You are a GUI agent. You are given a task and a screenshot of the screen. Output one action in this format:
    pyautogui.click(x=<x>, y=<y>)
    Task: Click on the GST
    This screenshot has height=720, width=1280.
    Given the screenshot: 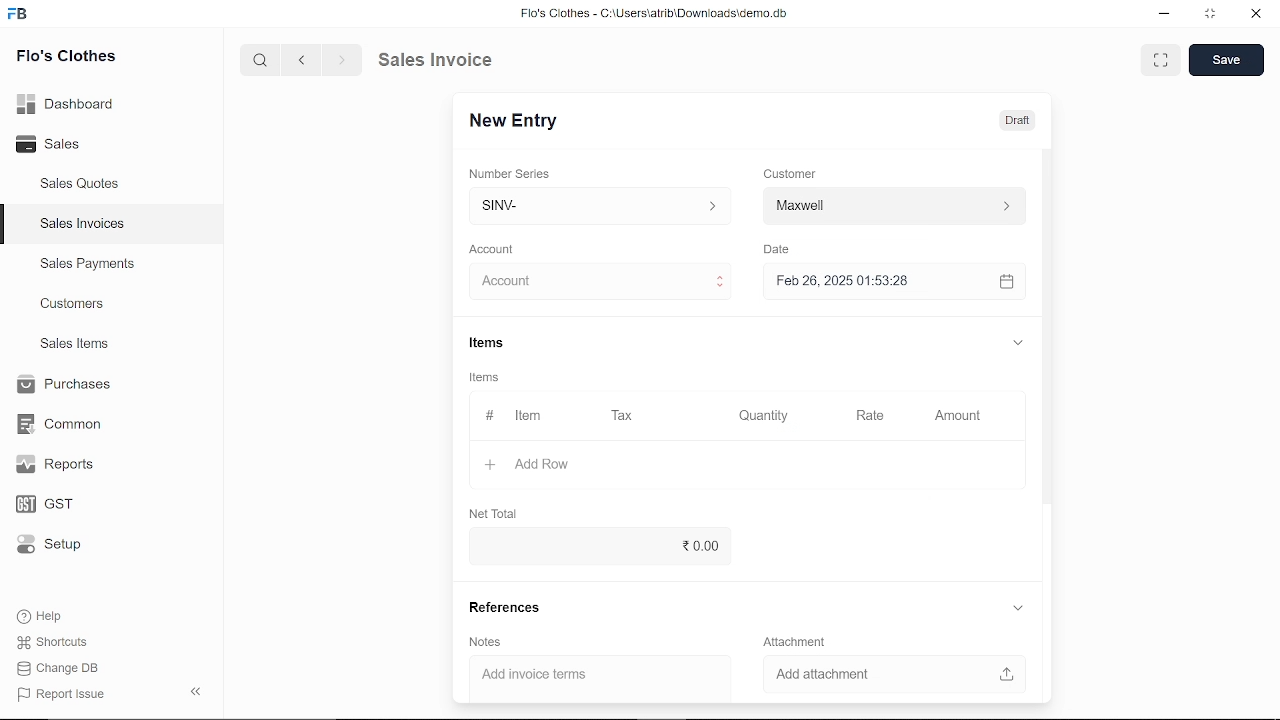 What is the action you would take?
    pyautogui.click(x=62, y=505)
    